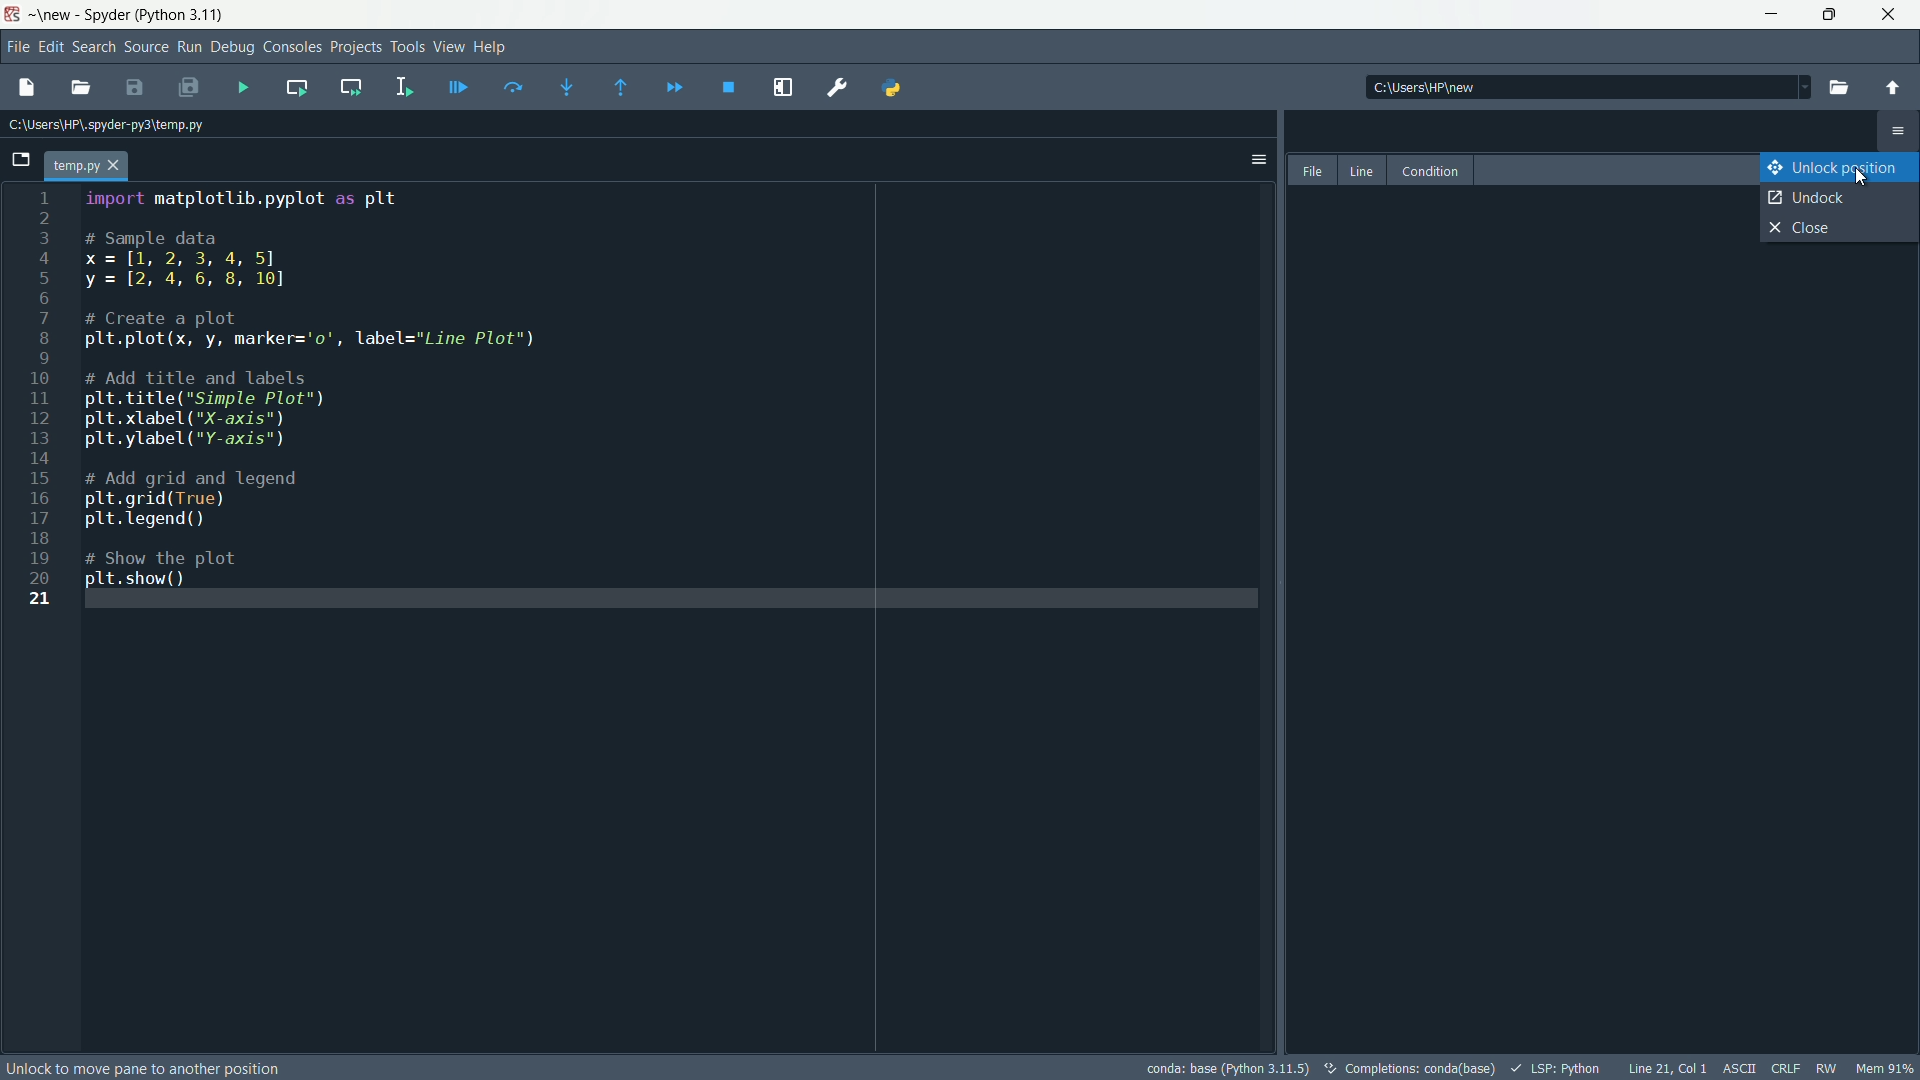  I want to click on open file, so click(80, 87).